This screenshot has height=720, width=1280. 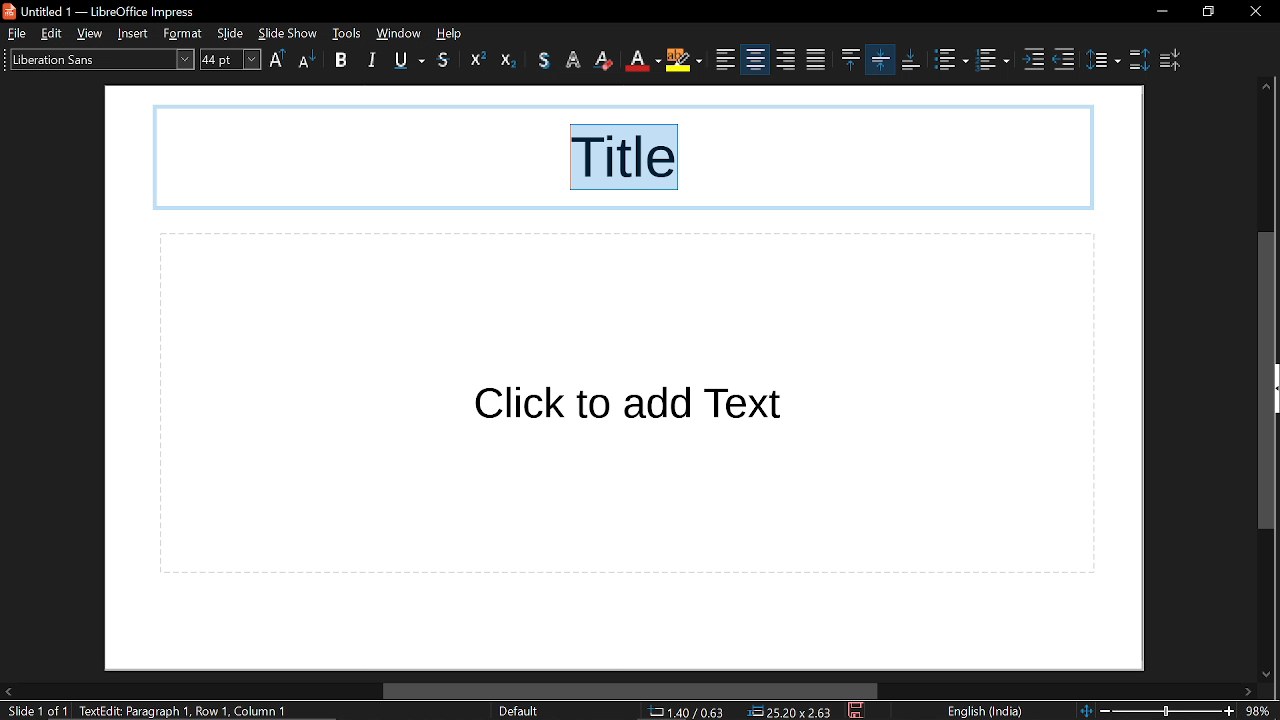 What do you see at coordinates (627, 160) in the screenshot?
I see `selected text` at bounding box center [627, 160].